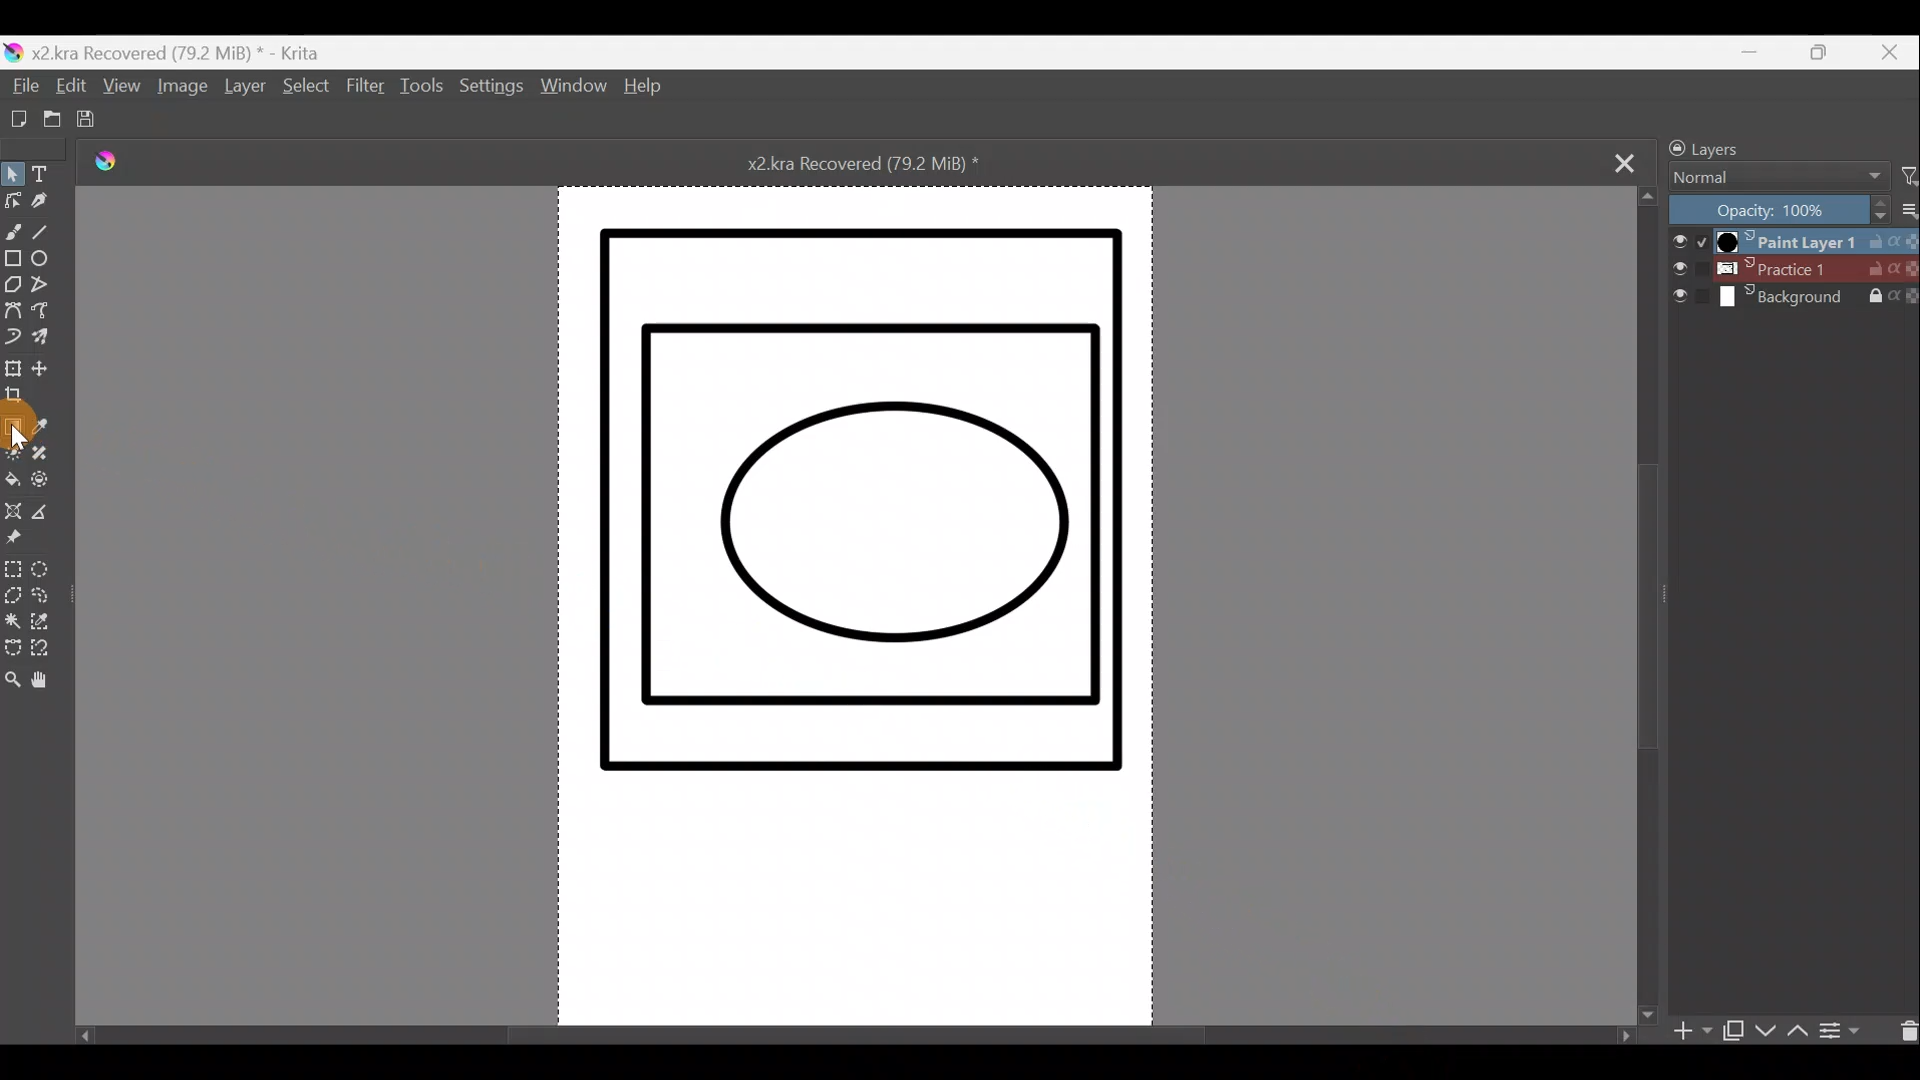 The width and height of the screenshot is (1920, 1080). Describe the element at coordinates (365, 96) in the screenshot. I see `Filter` at that location.